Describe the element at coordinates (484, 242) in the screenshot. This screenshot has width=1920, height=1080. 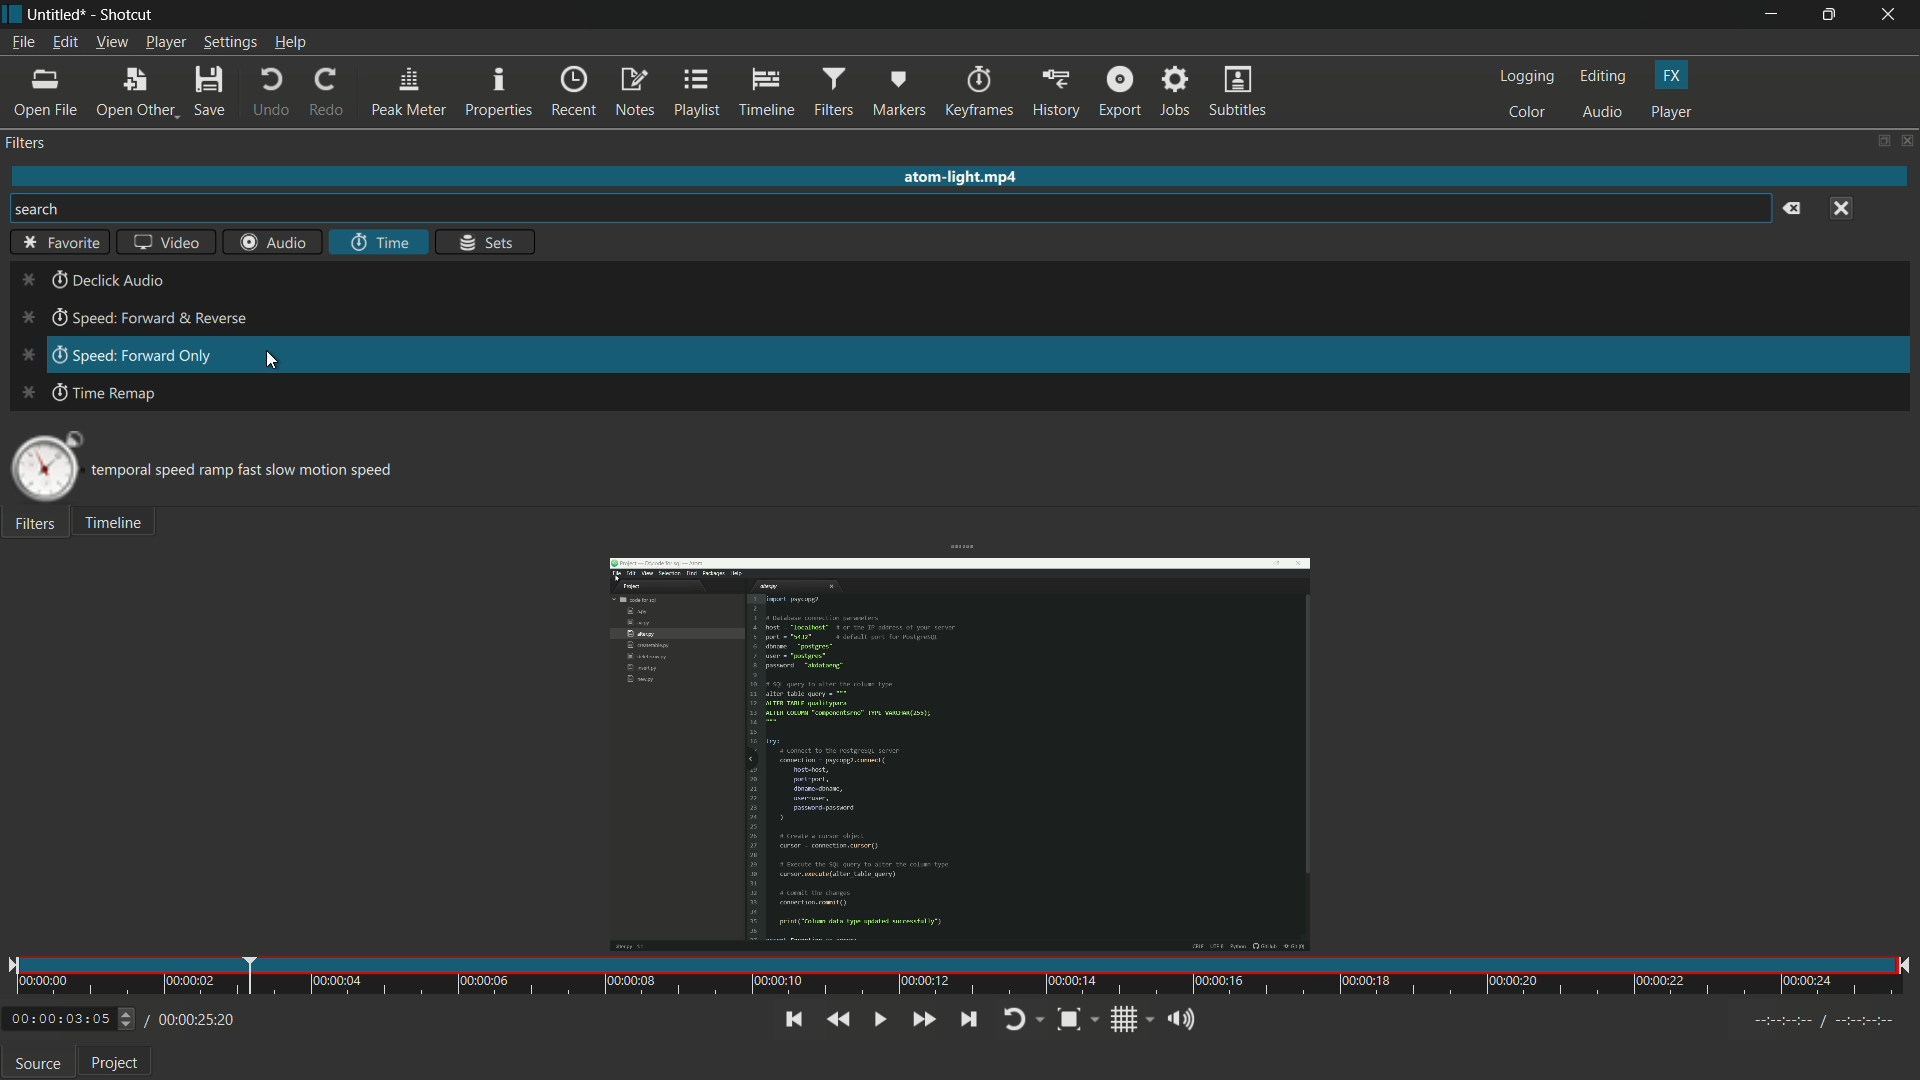
I see `sets` at that location.